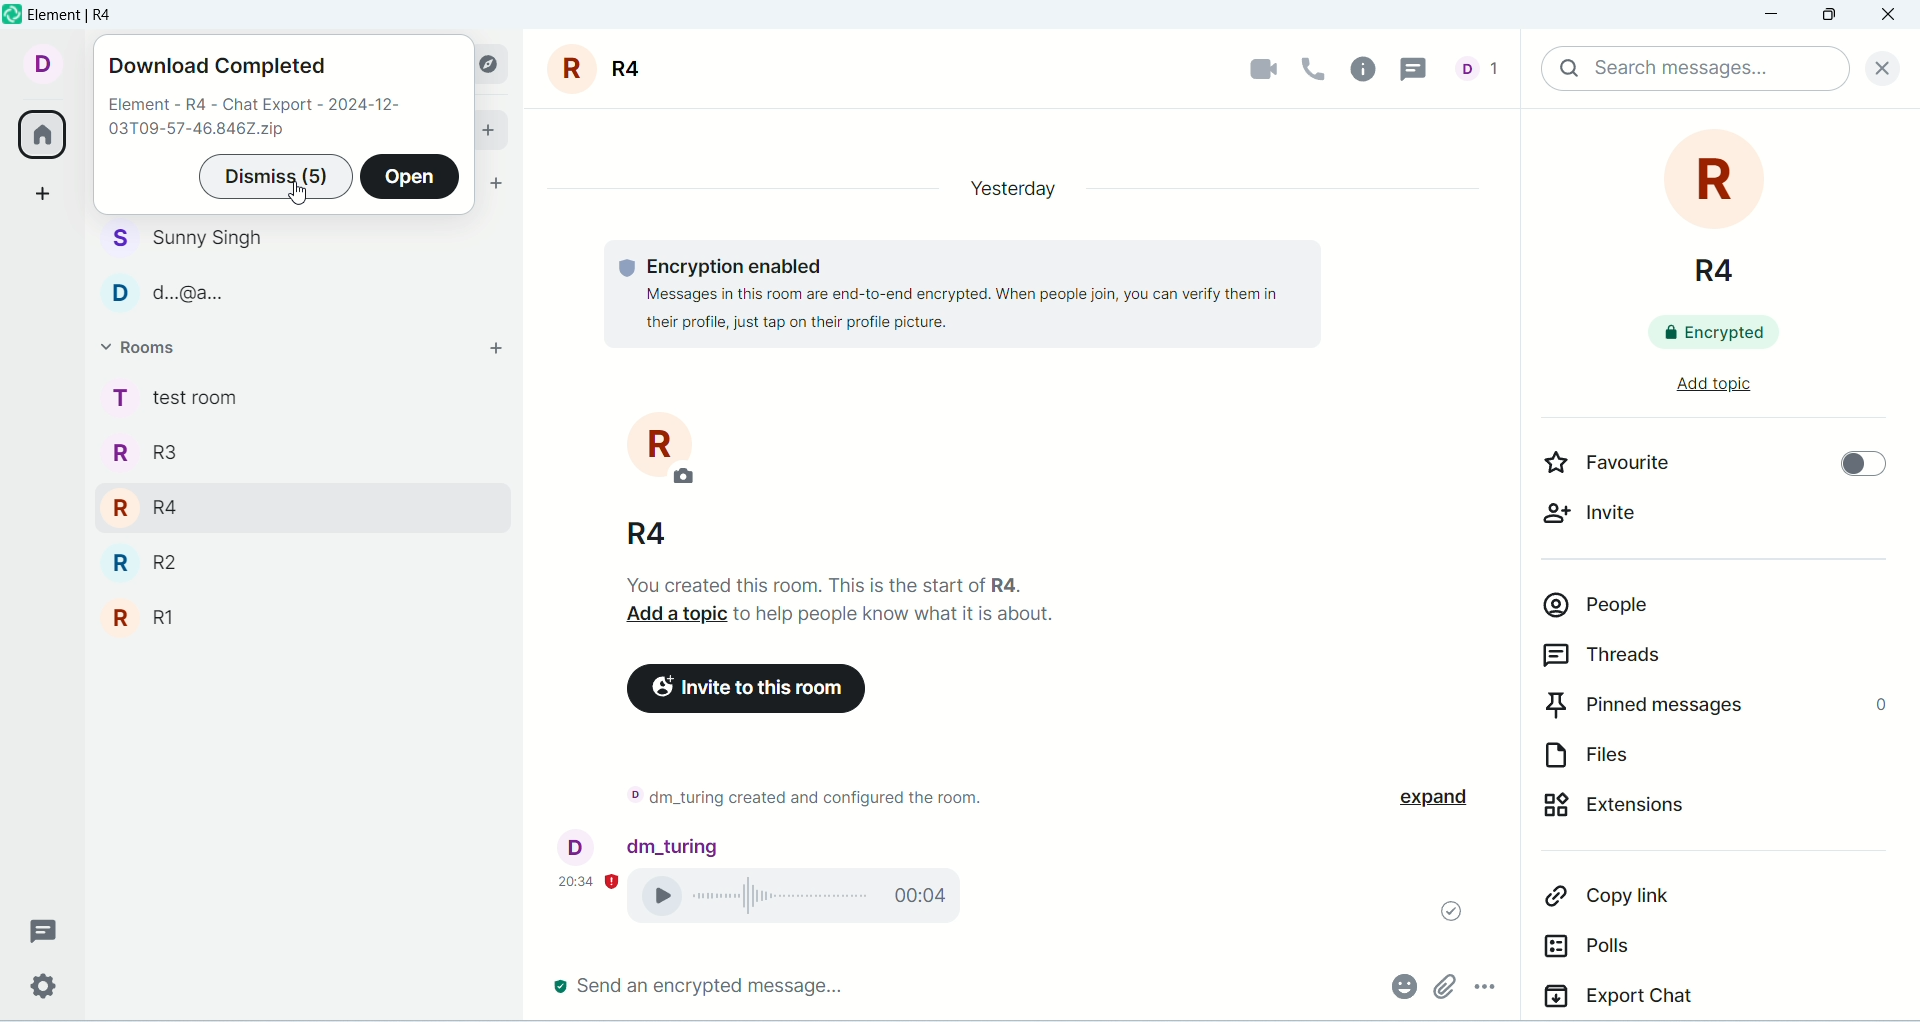 The width and height of the screenshot is (1920, 1022). I want to click on text, so click(802, 801).